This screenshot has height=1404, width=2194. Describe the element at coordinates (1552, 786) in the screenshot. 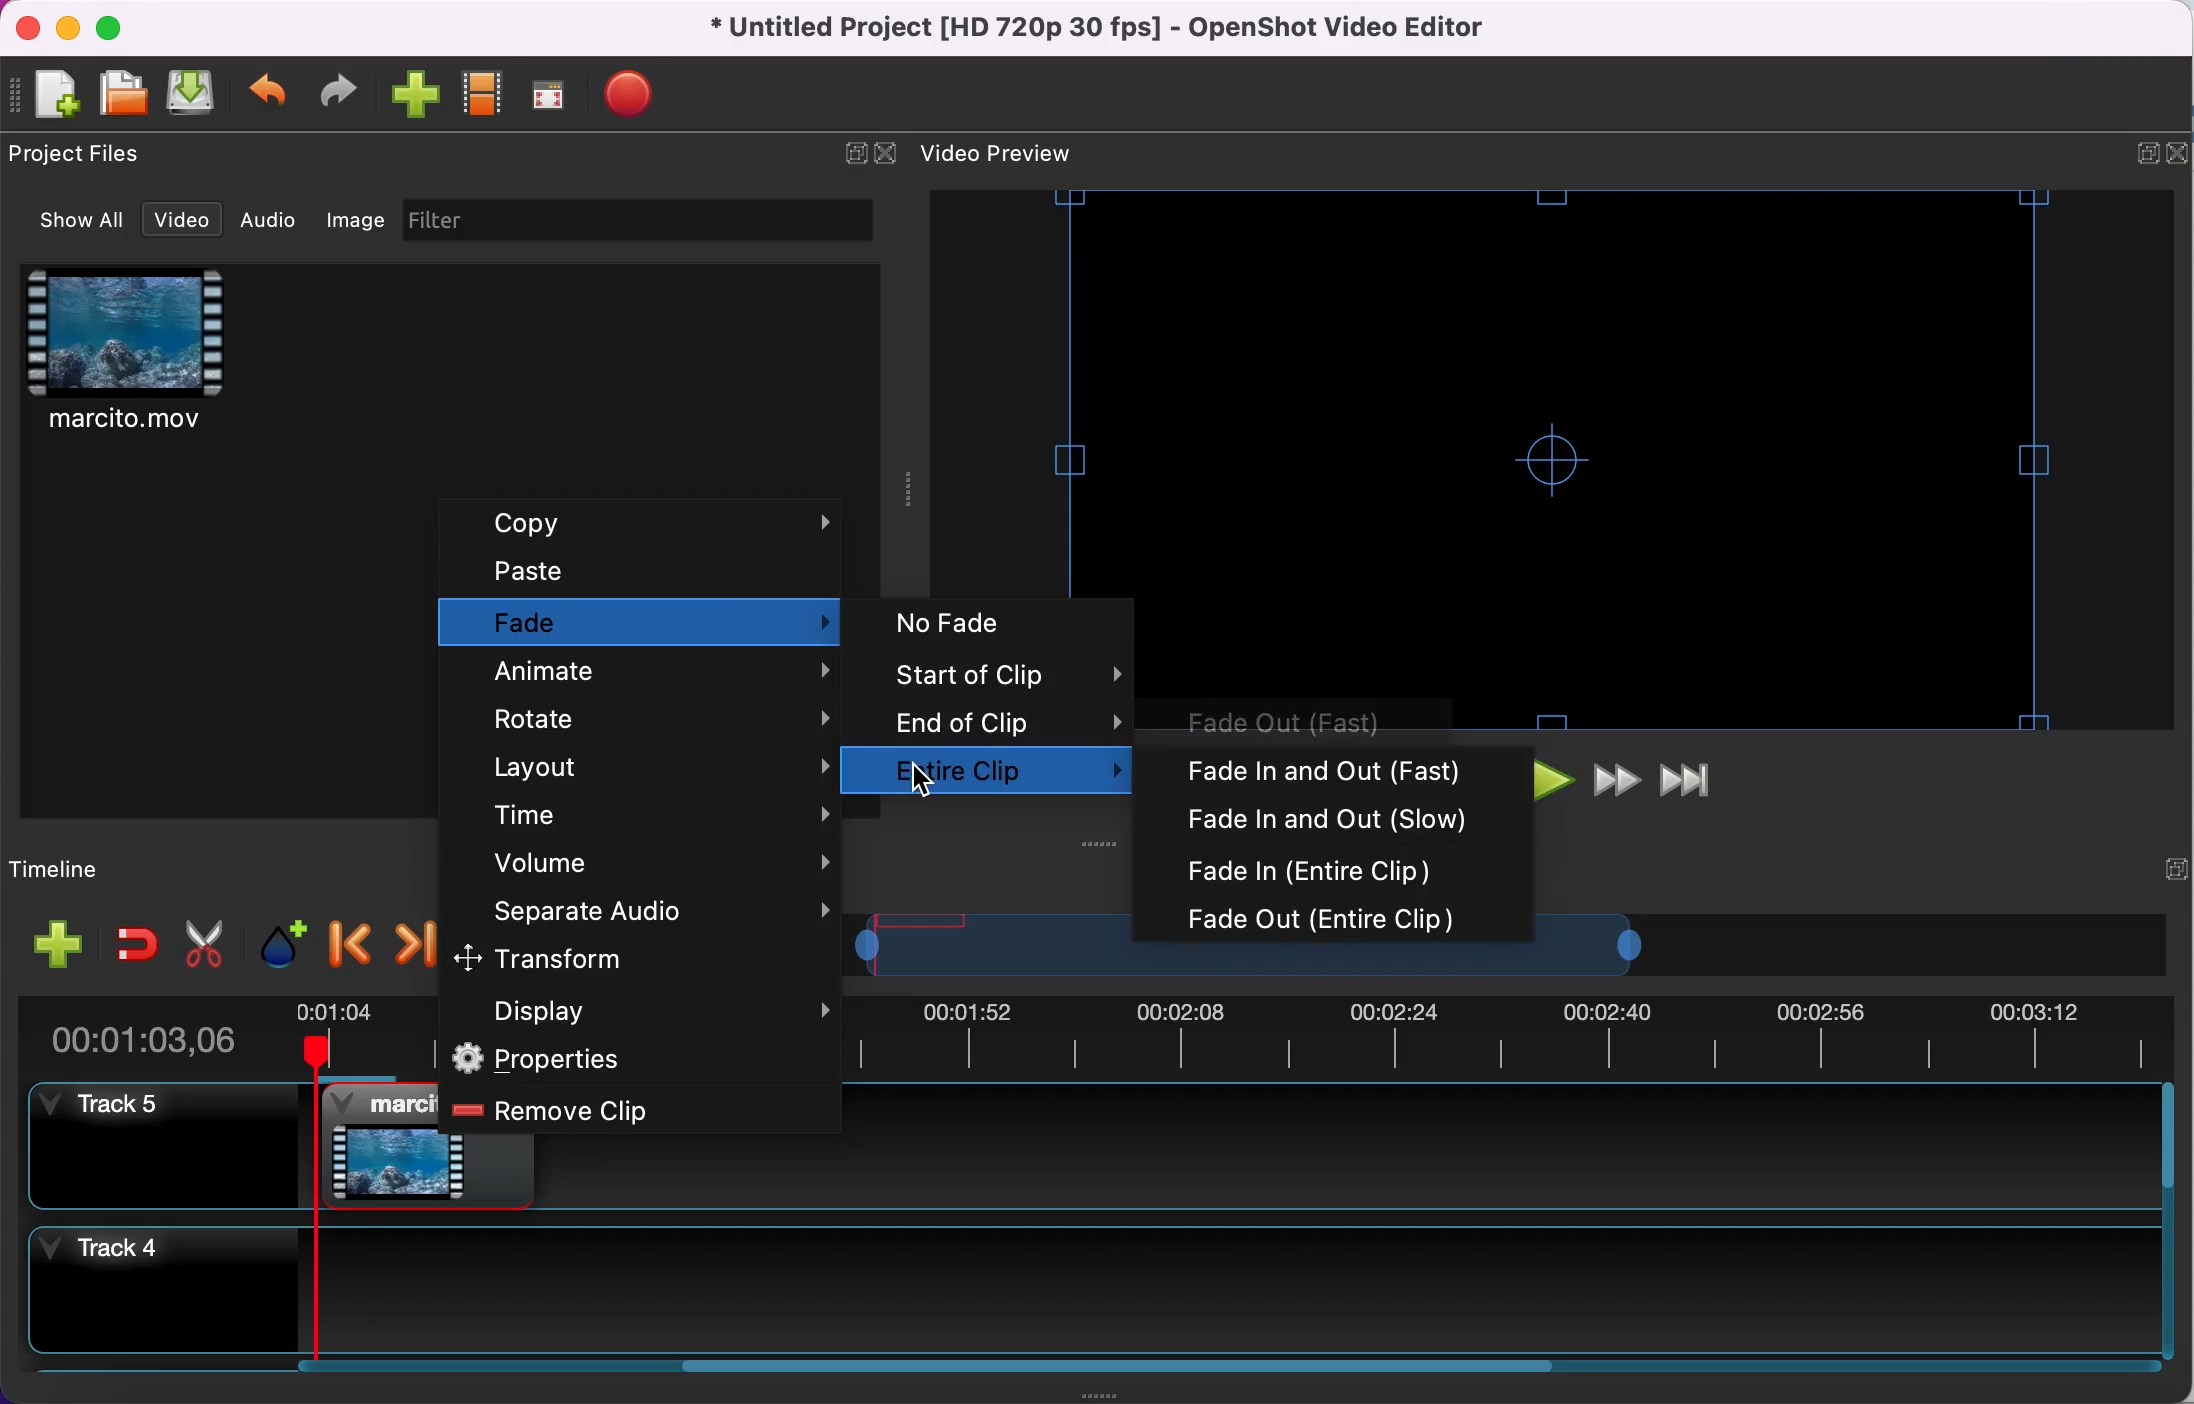

I see `play` at that location.